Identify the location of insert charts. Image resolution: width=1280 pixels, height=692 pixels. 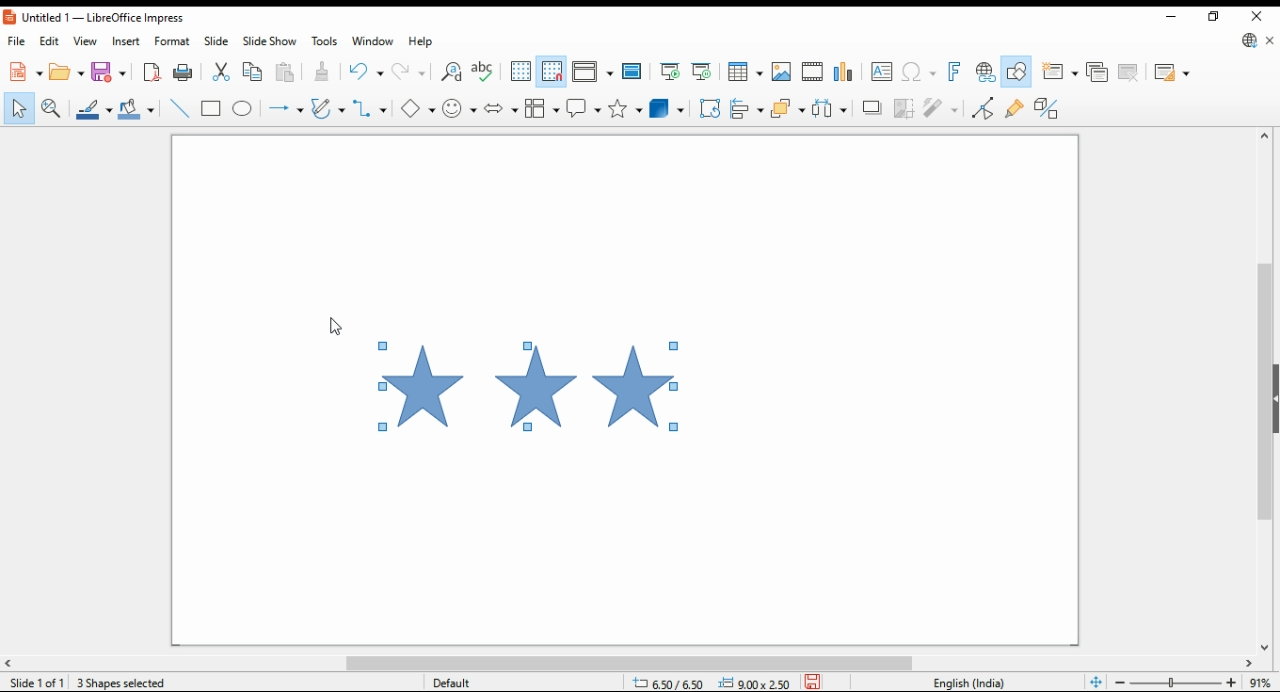
(844, 72).